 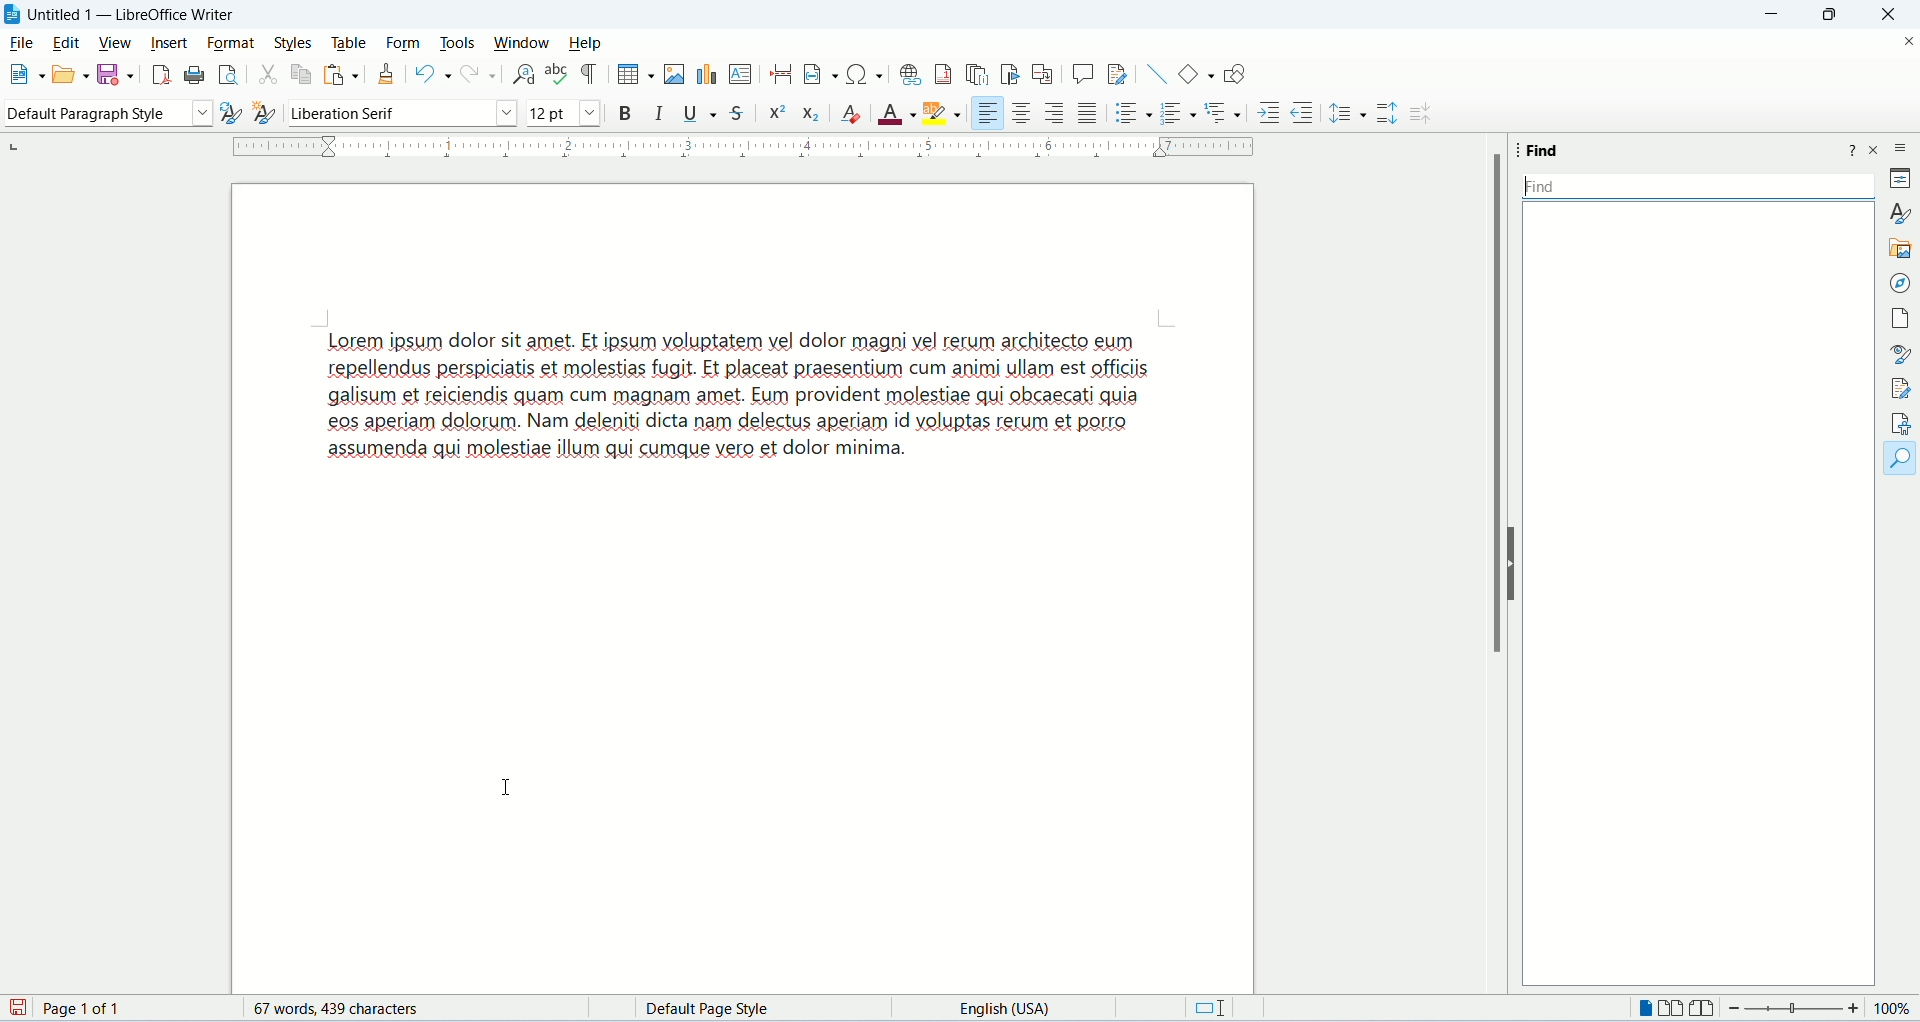 What do you see at coordinates (1705, 1010) in the screenshot?
I see `book view` at bounding box center [1705, 1010].